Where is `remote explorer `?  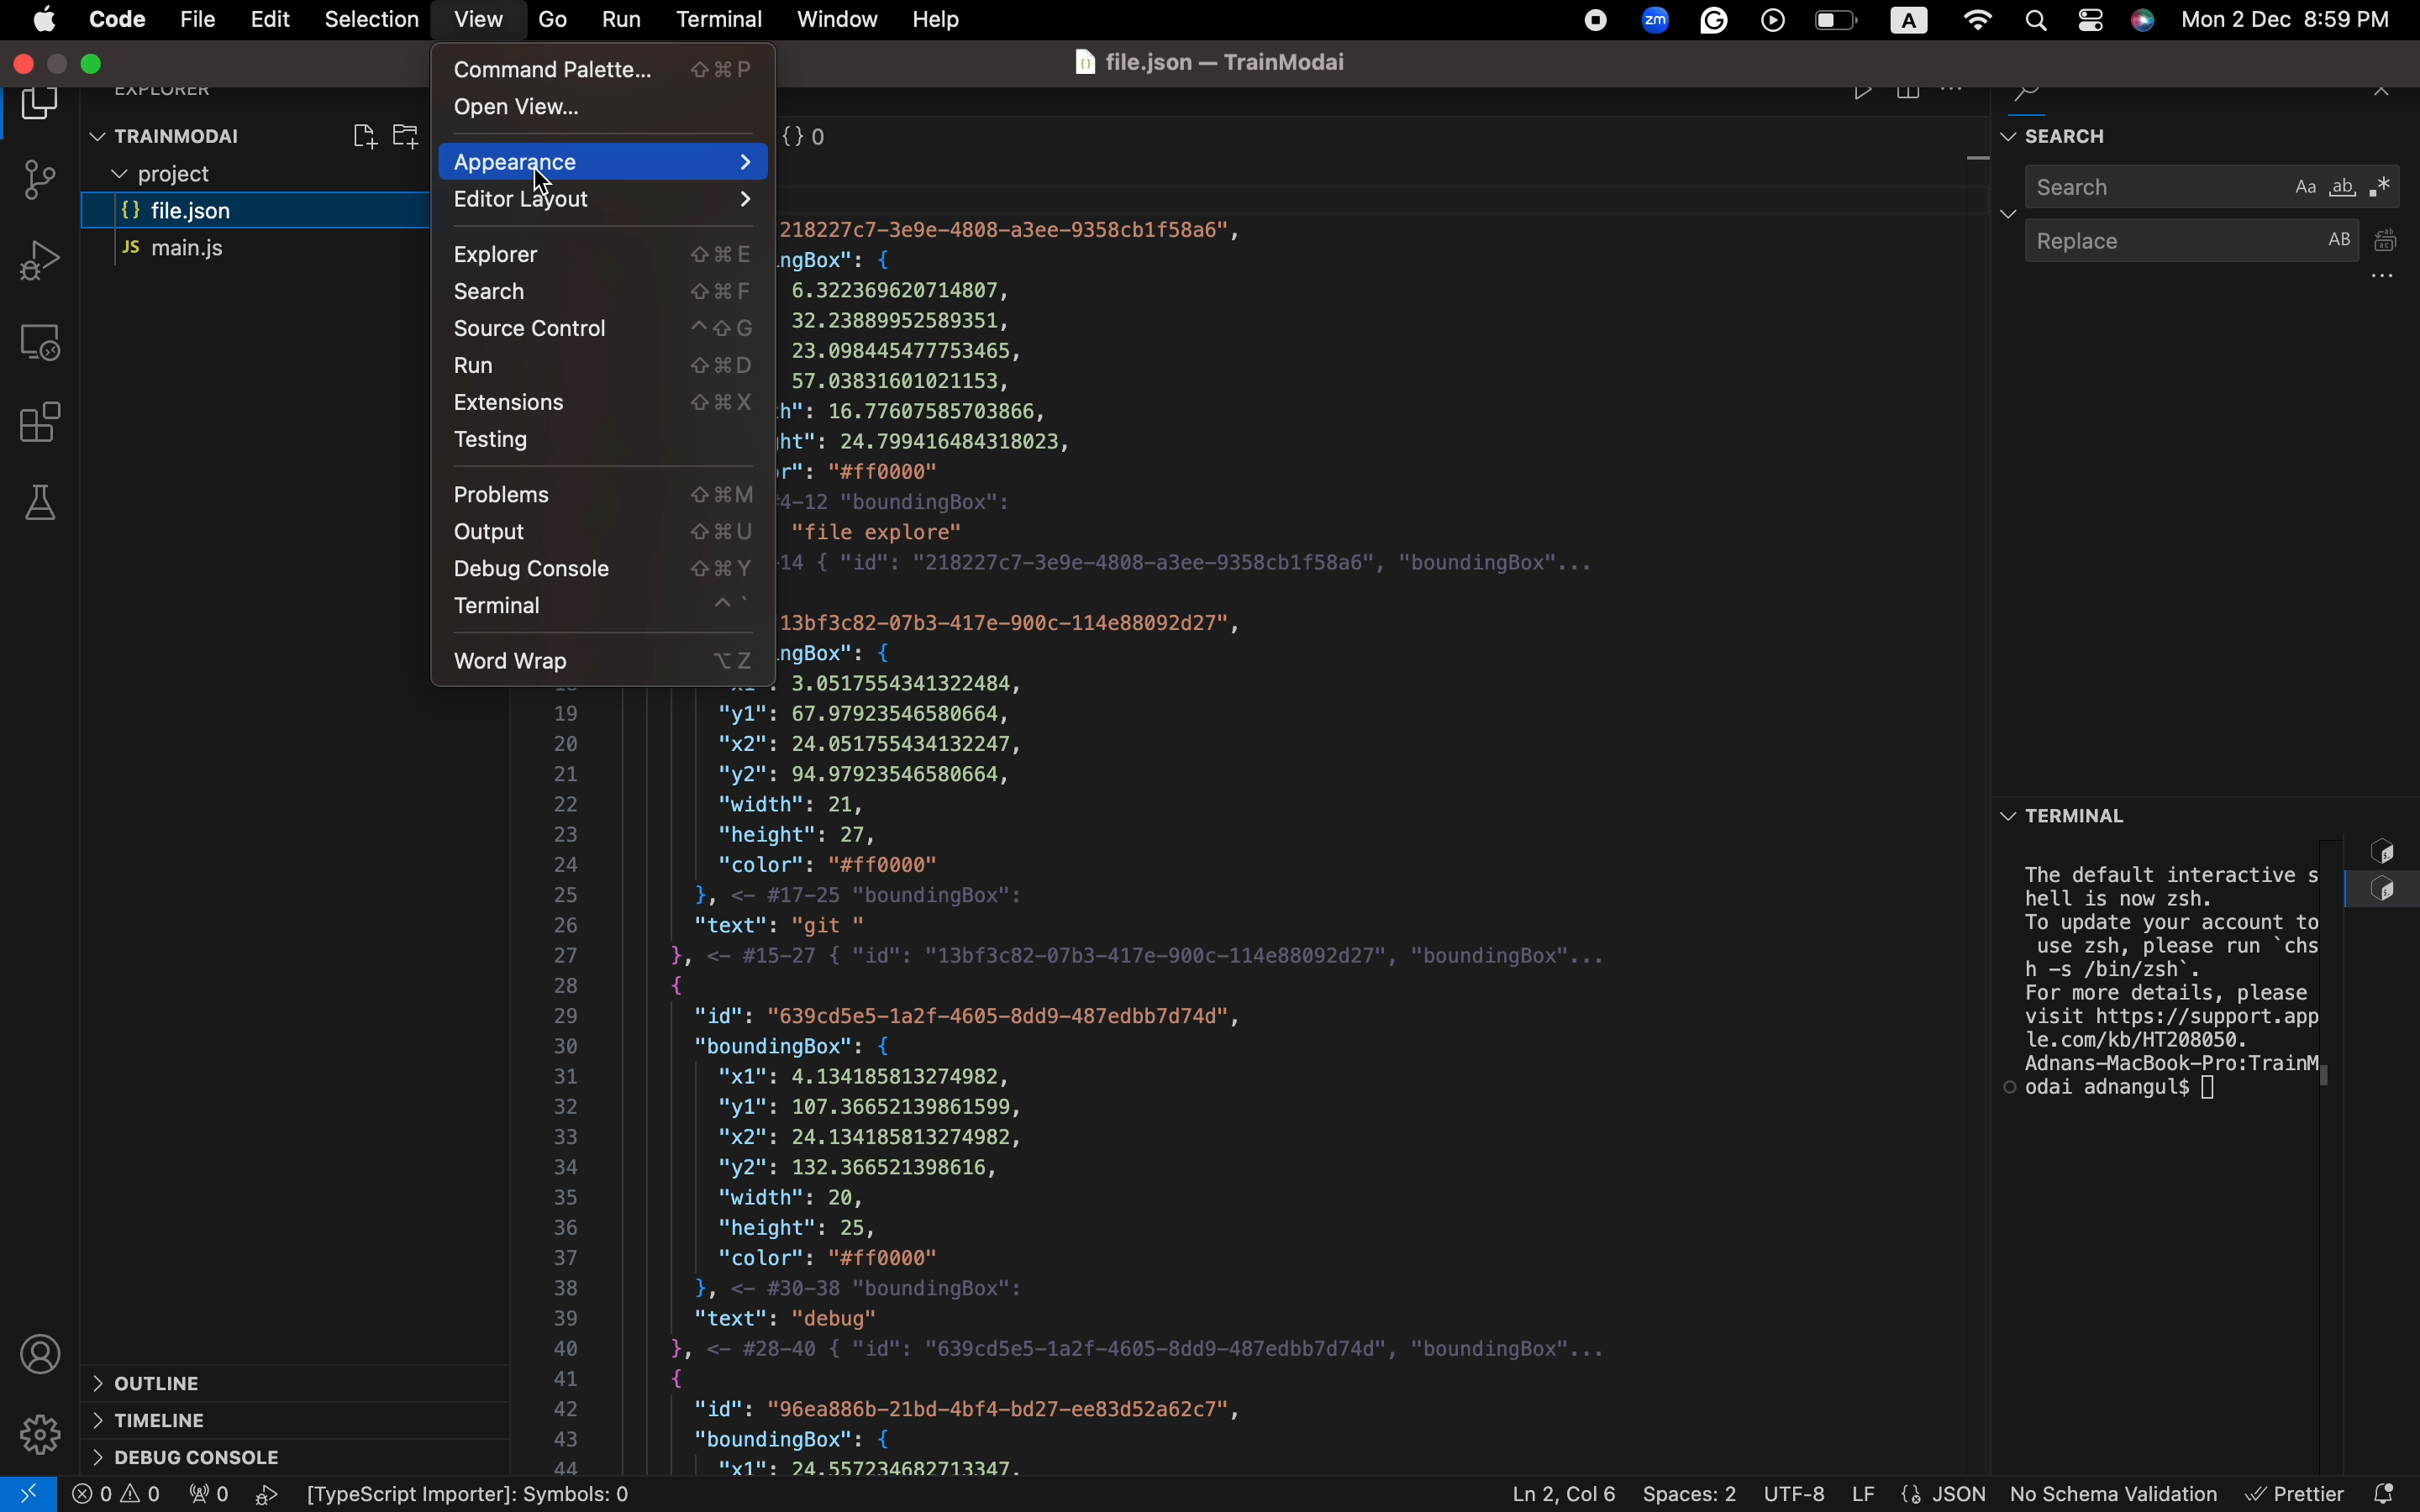
remote explorer  is located at coordinates (44, 342).